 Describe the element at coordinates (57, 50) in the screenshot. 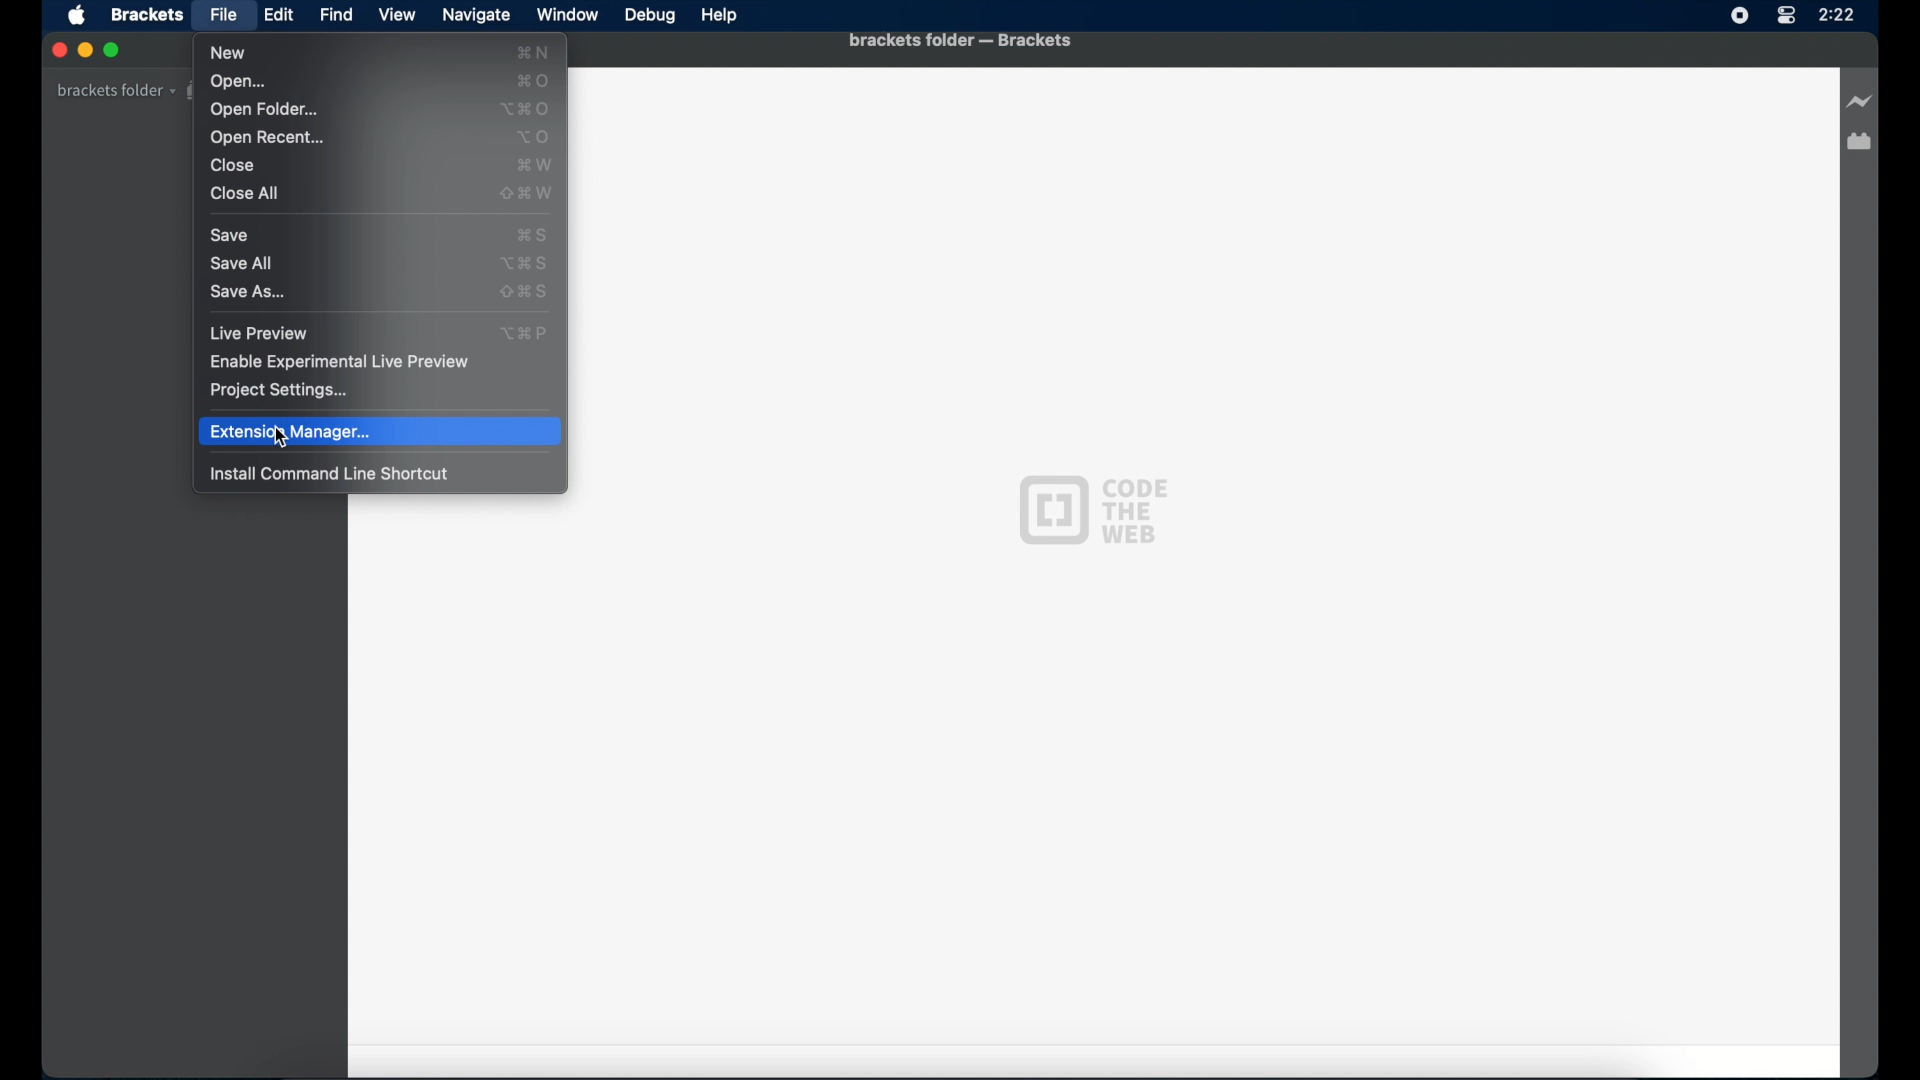

I see `close` at that location.